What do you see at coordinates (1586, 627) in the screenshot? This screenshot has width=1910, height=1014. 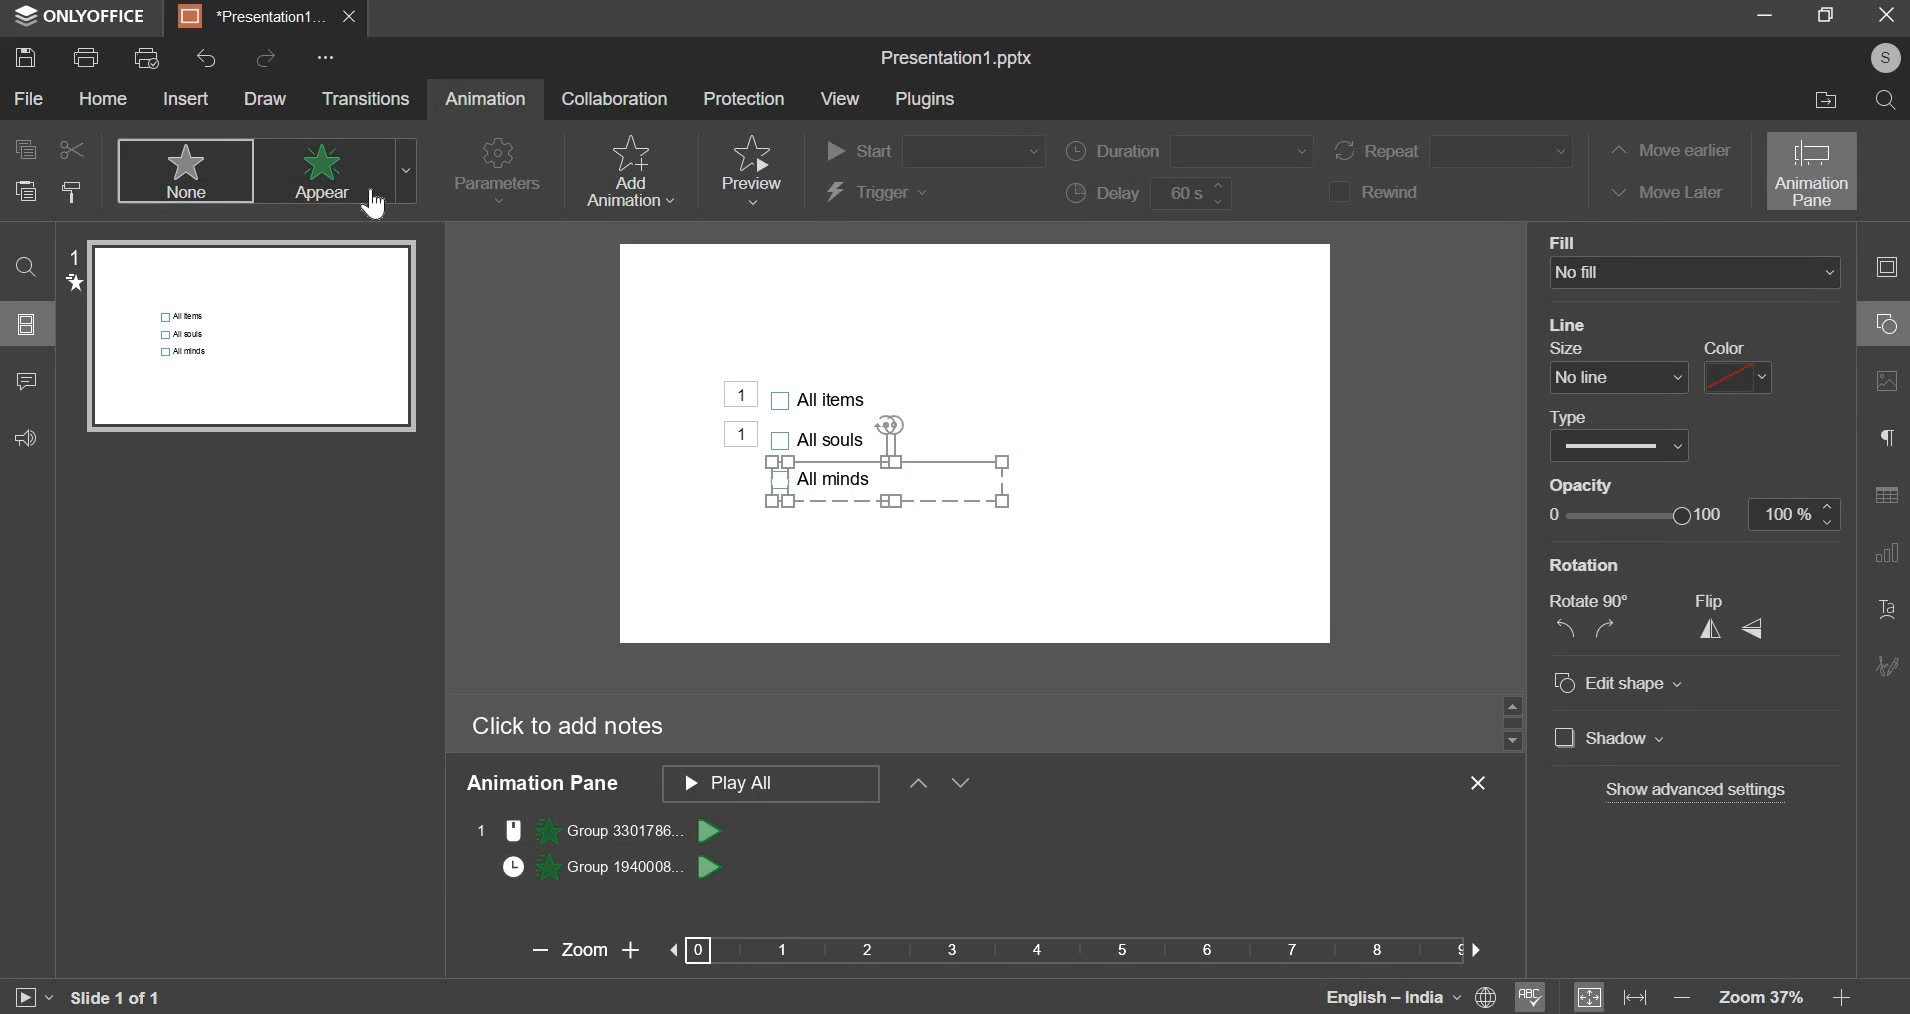 I see `rotate` at bounding box center [1586, 627].